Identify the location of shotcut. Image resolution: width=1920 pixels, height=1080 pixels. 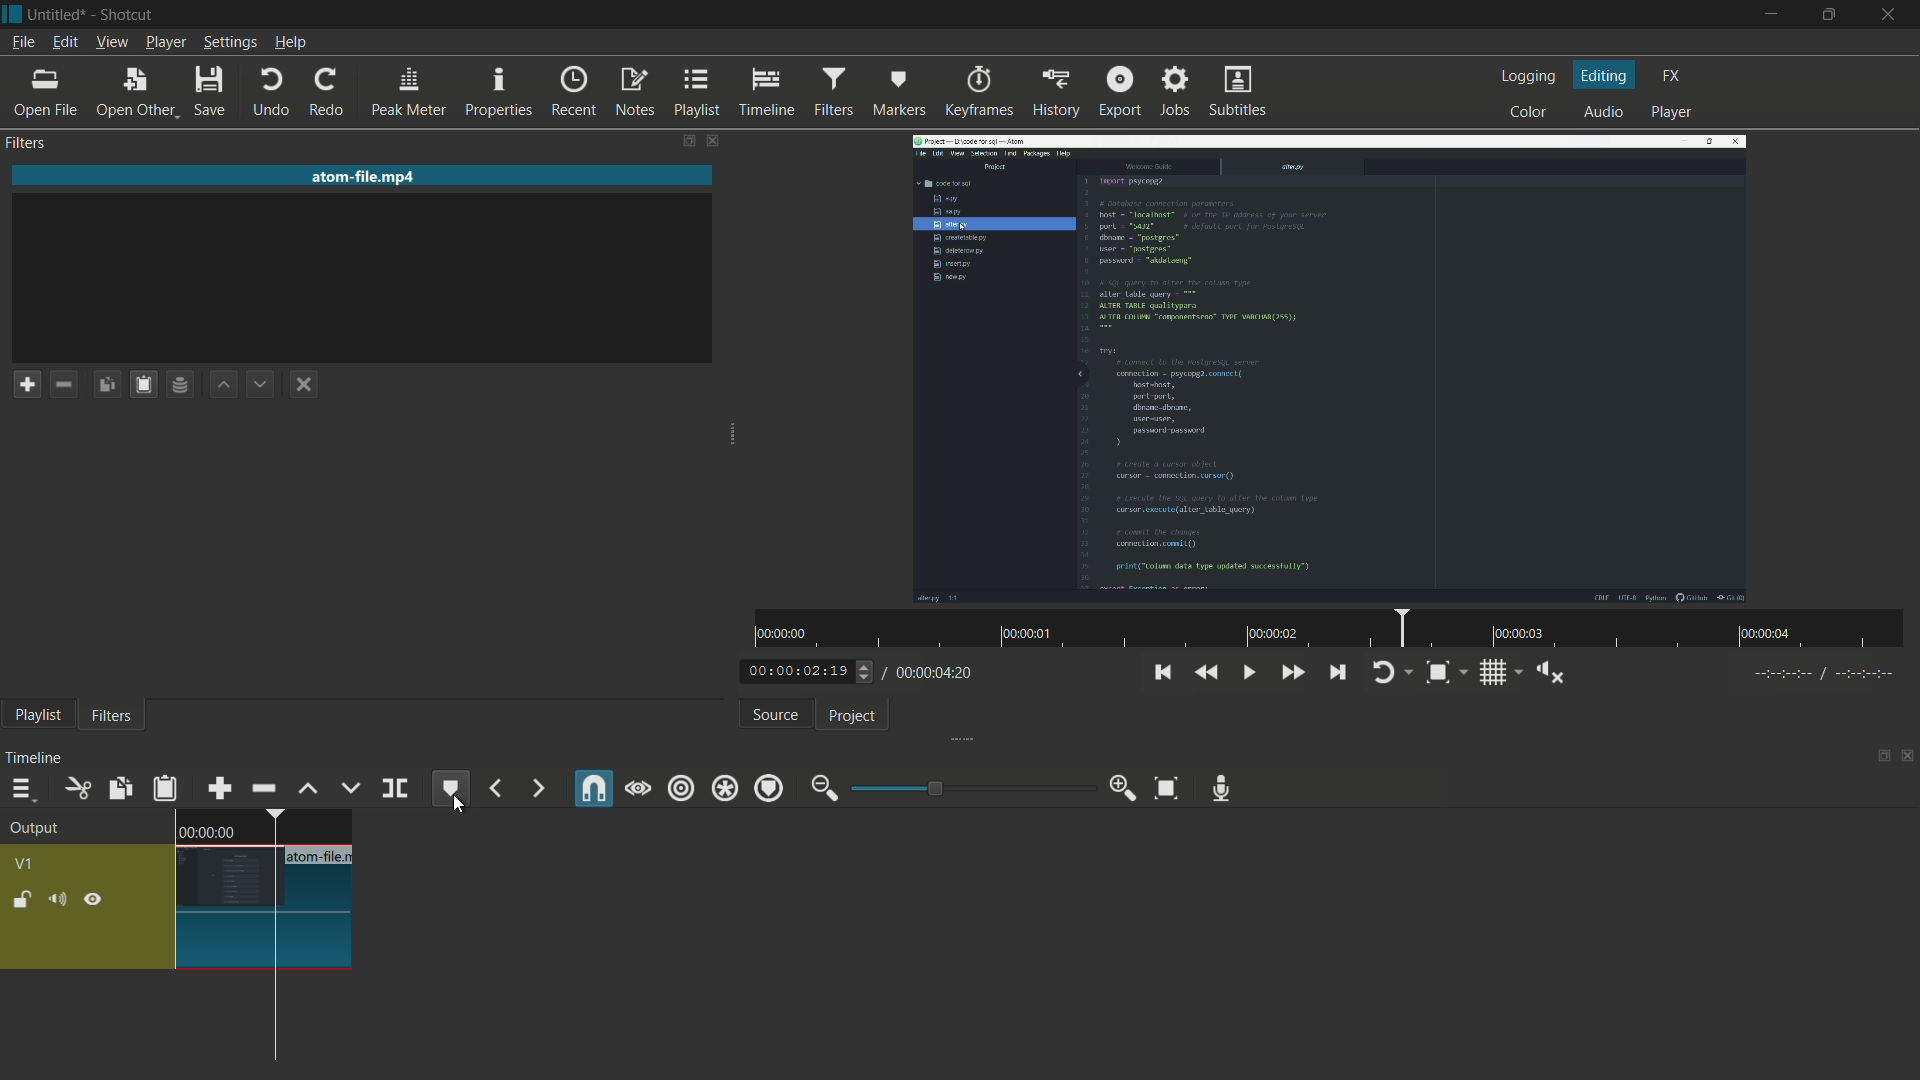
(128, 13).